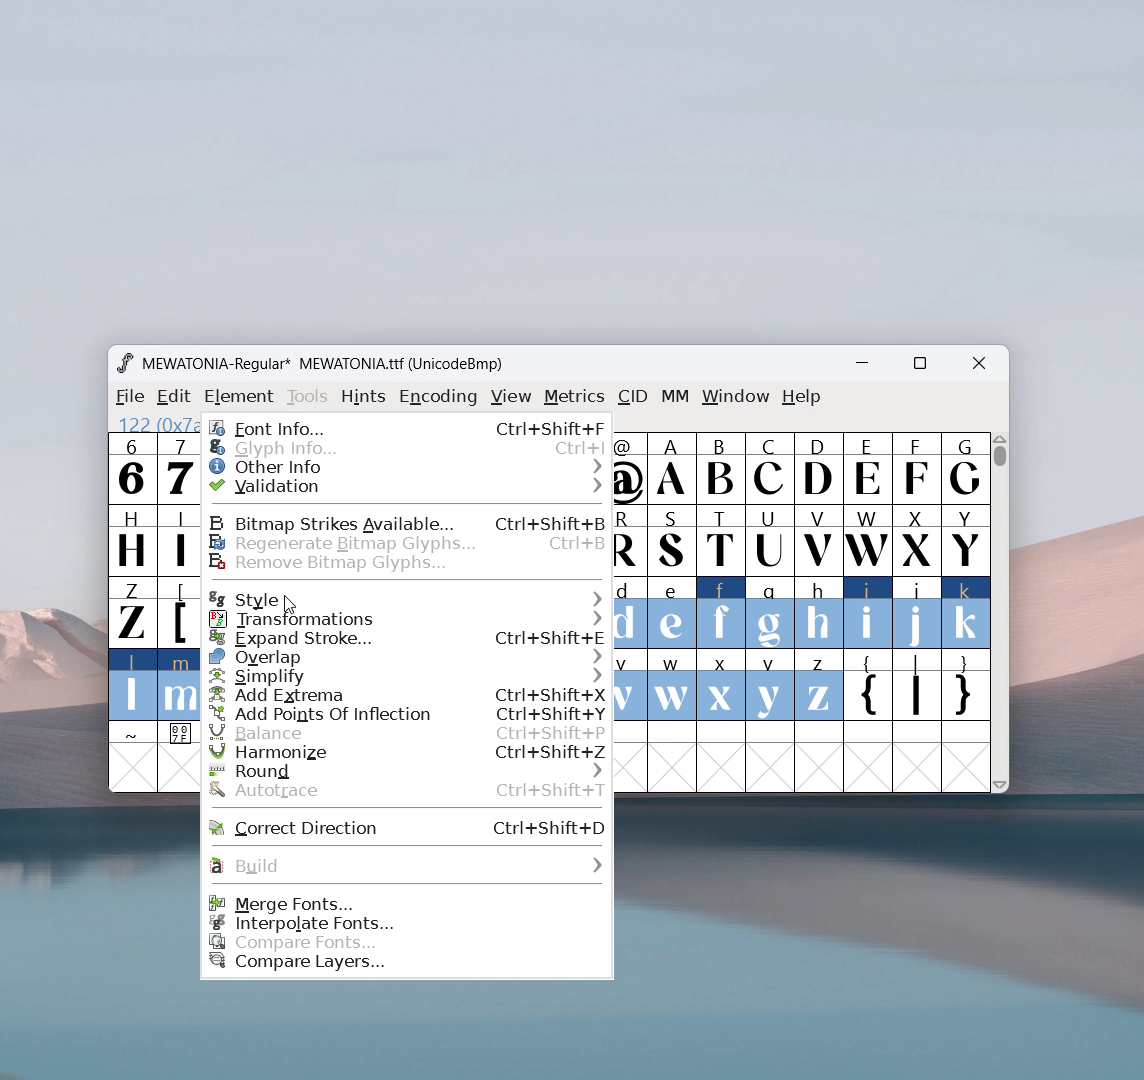 The image size is (1144, 1080). What do you see at coordinates (867, 468) in the screenshot?
I see `E` at bounding box center [867, 468].